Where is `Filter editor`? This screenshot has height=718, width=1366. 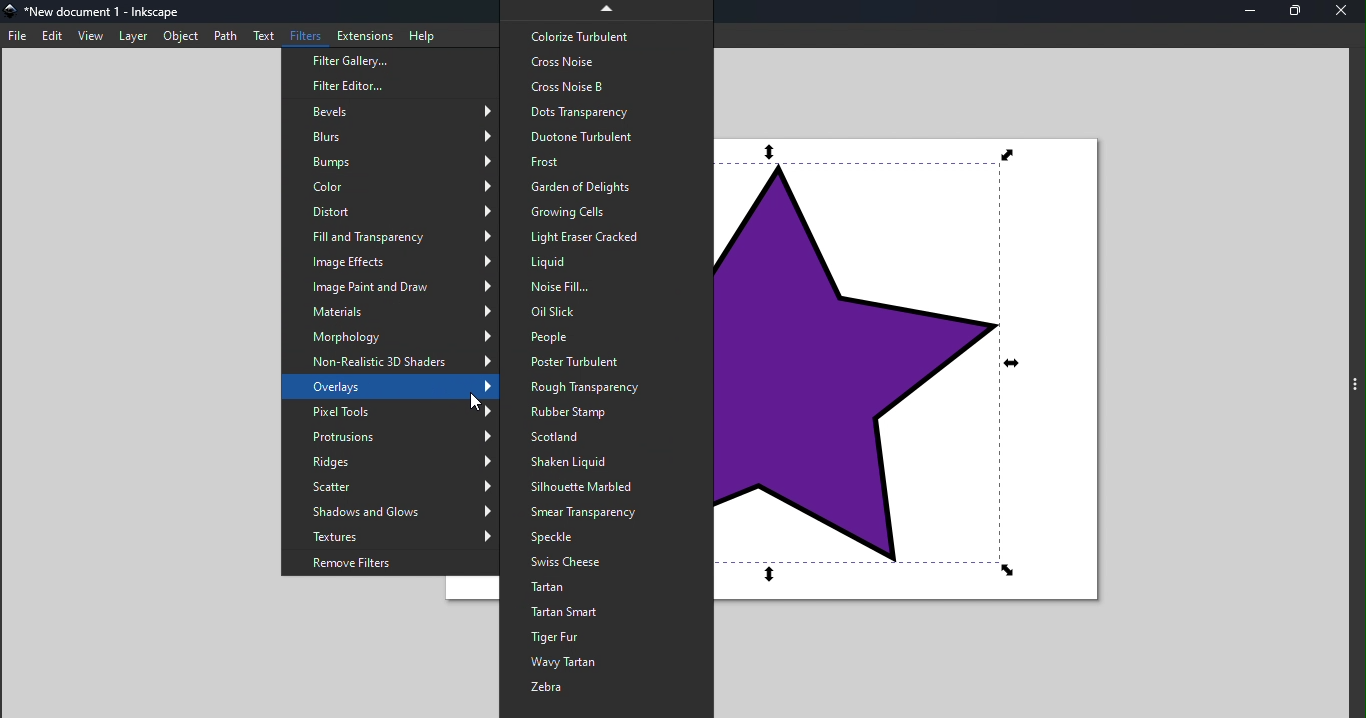
Filter editor is located at coordinates (388, 87).